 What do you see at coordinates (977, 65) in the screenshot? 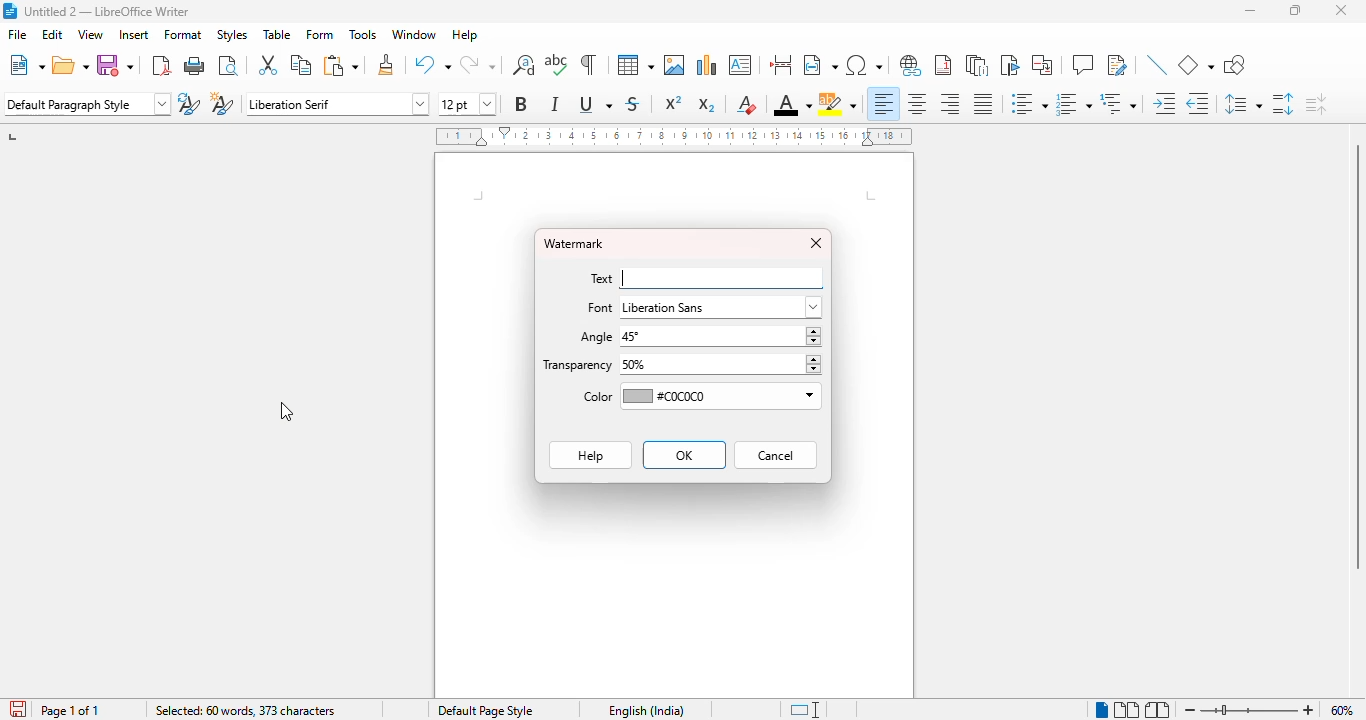
I see `insert endnote` at bounding box center [977, 65].